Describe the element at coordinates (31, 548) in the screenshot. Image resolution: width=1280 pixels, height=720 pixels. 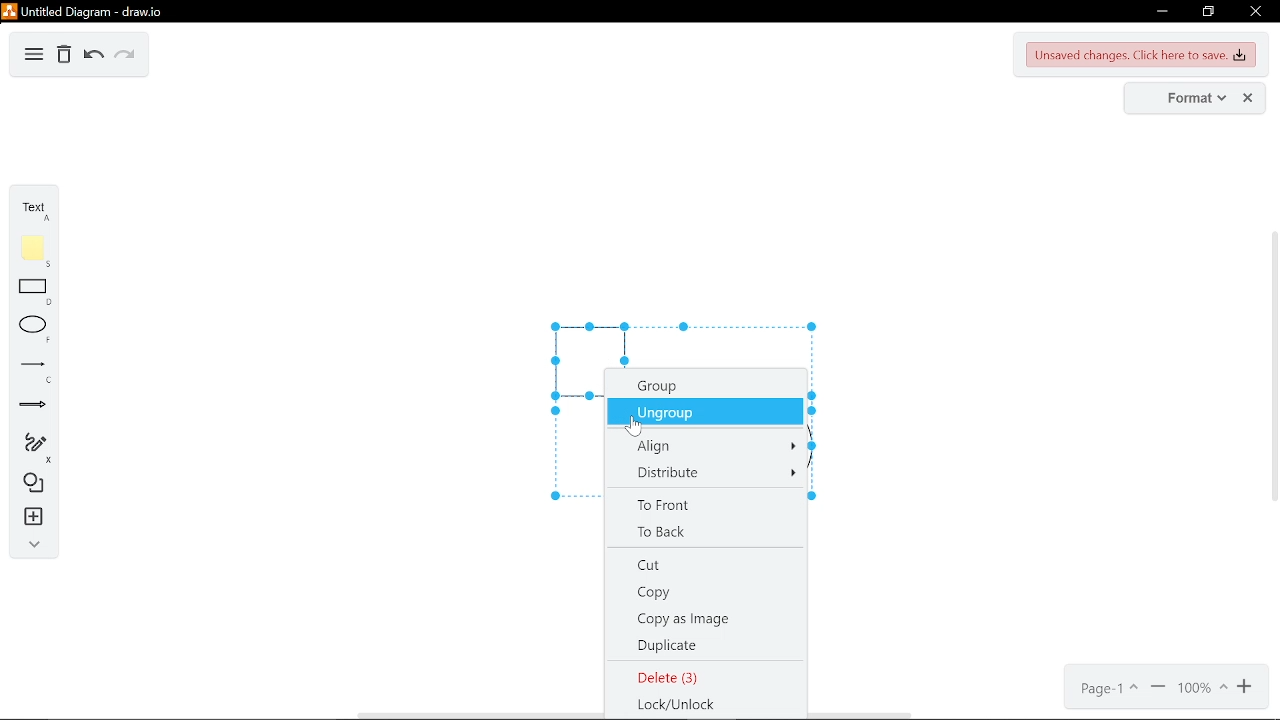
I see `collapse` at that location.